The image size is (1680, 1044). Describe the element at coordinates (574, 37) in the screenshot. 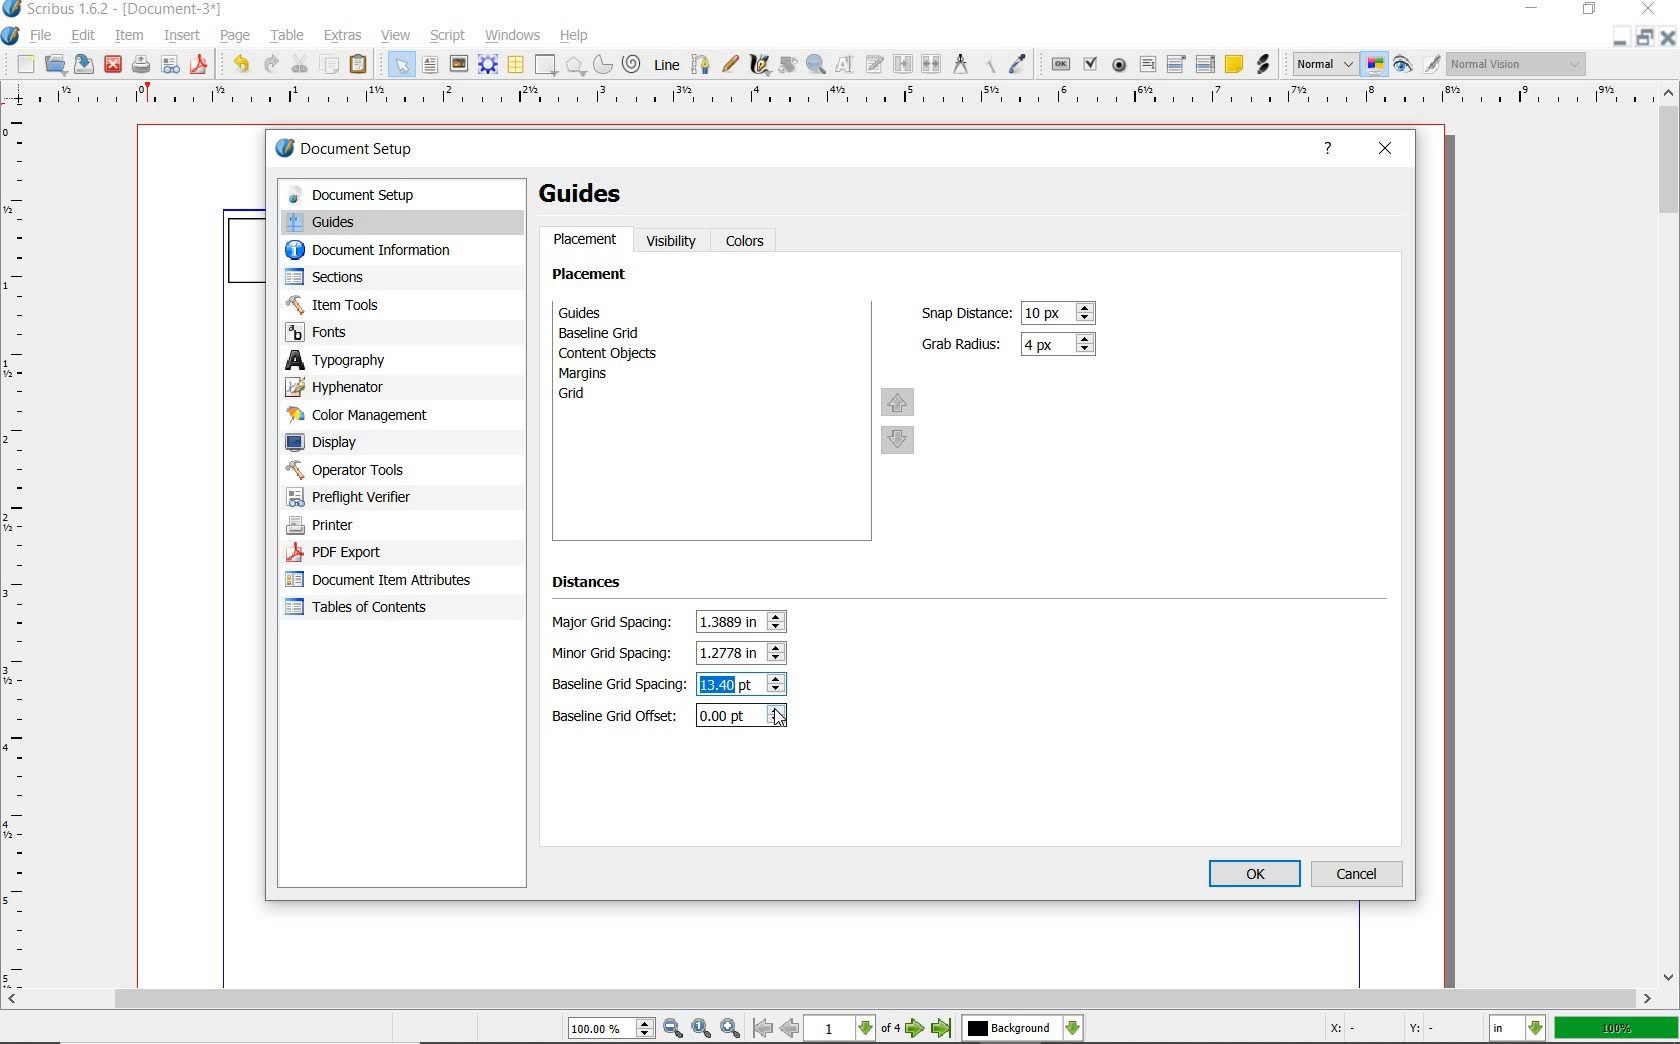

I see `help` at that location.